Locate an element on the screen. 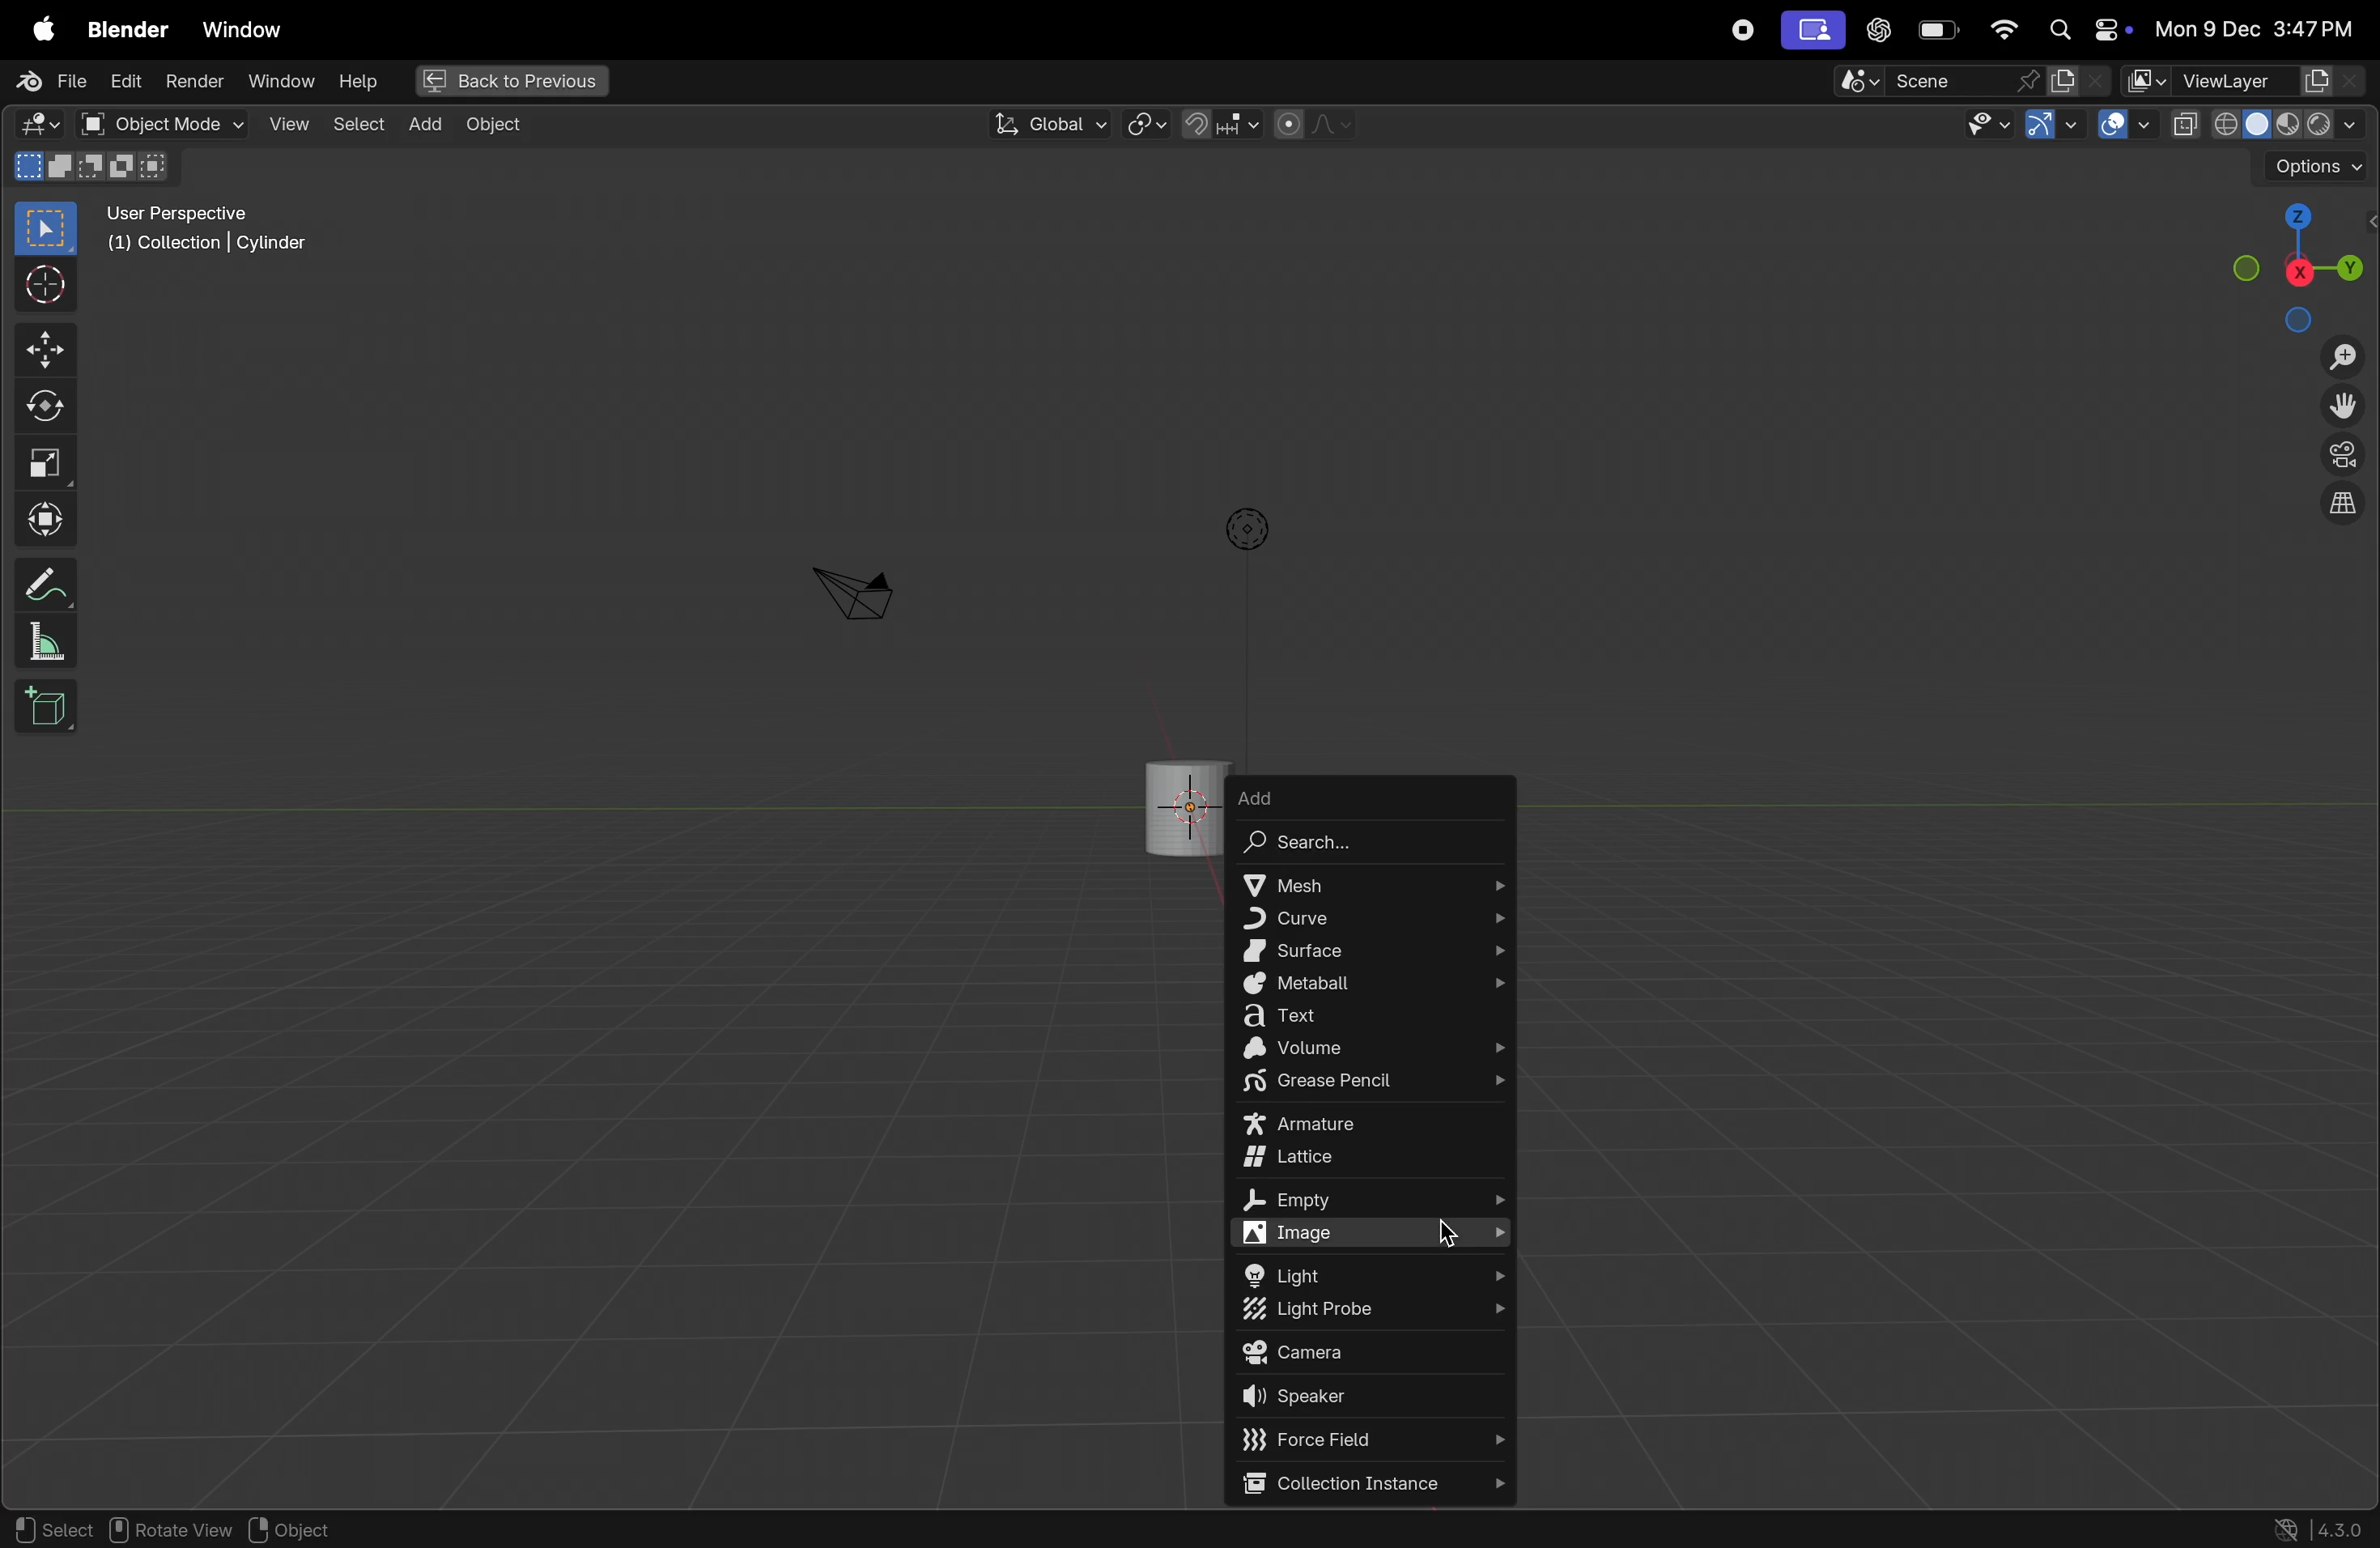 The image size is (2380, 1548). perspective is located at coordinates (2343, 458).